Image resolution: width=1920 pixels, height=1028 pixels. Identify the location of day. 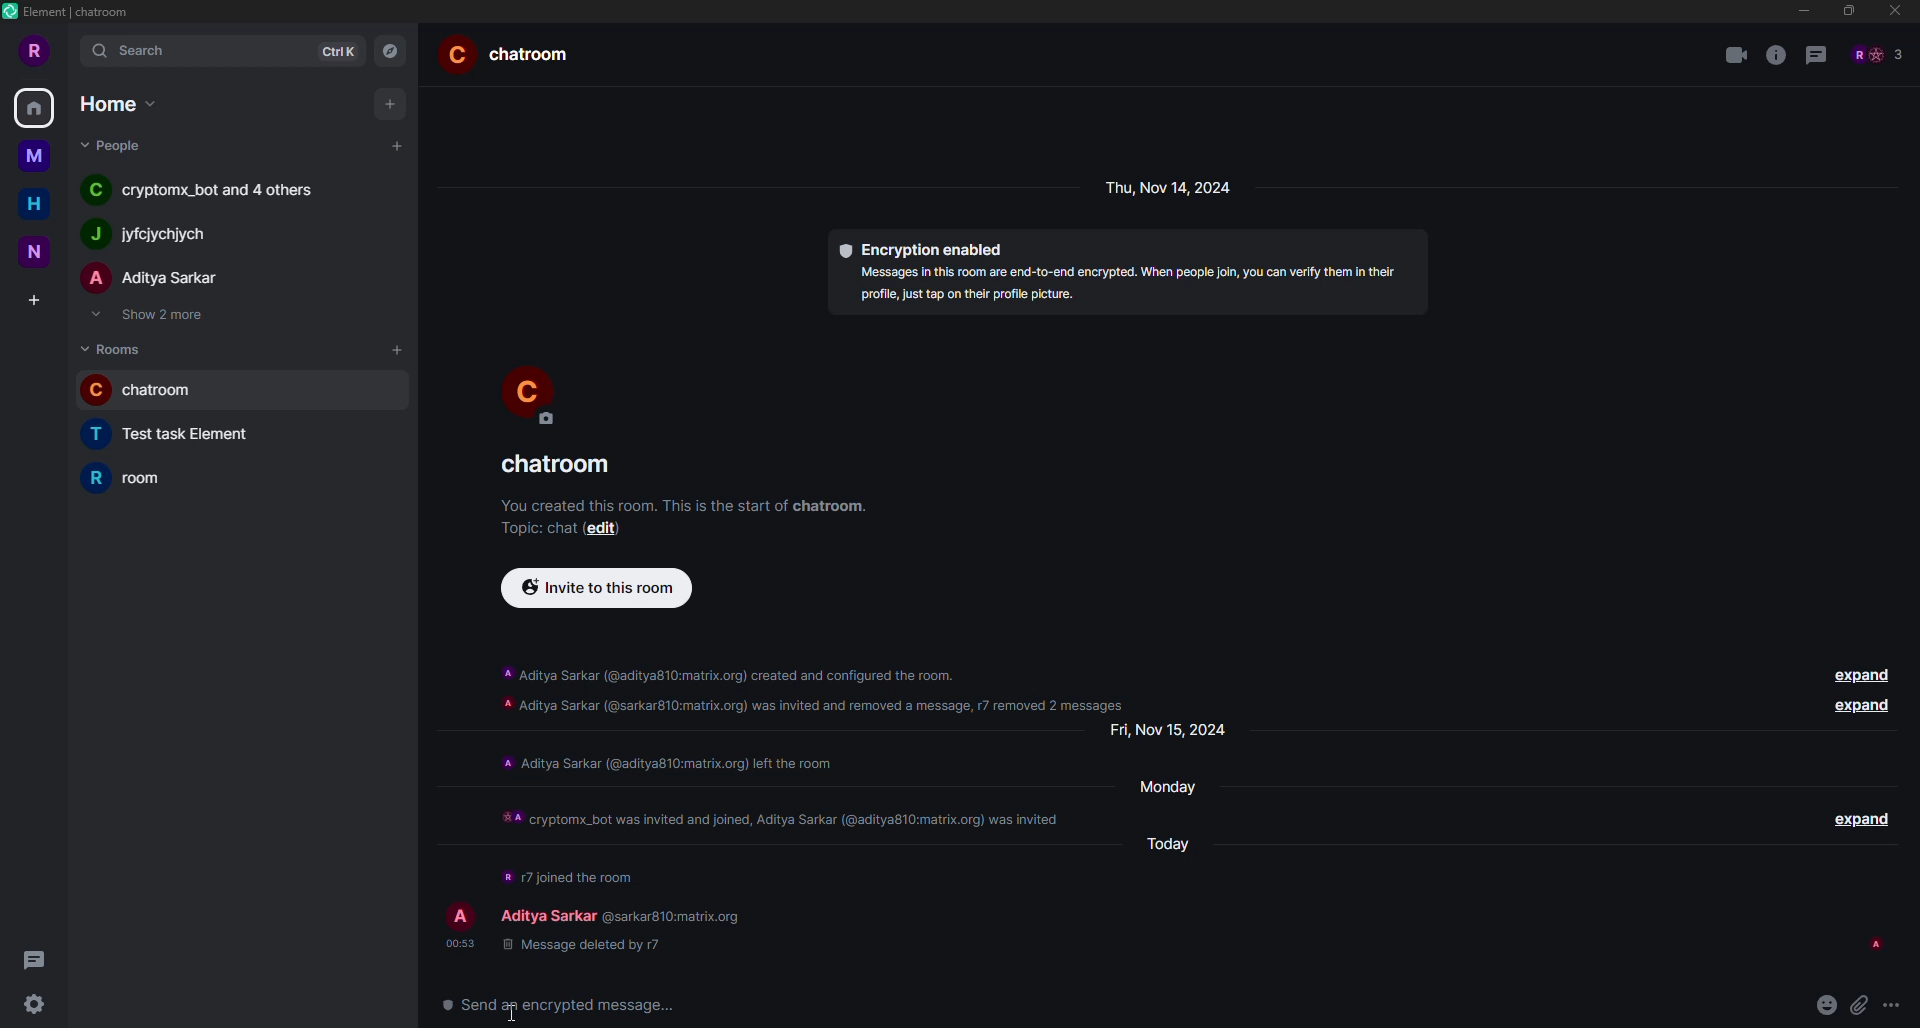
(1177, 730).